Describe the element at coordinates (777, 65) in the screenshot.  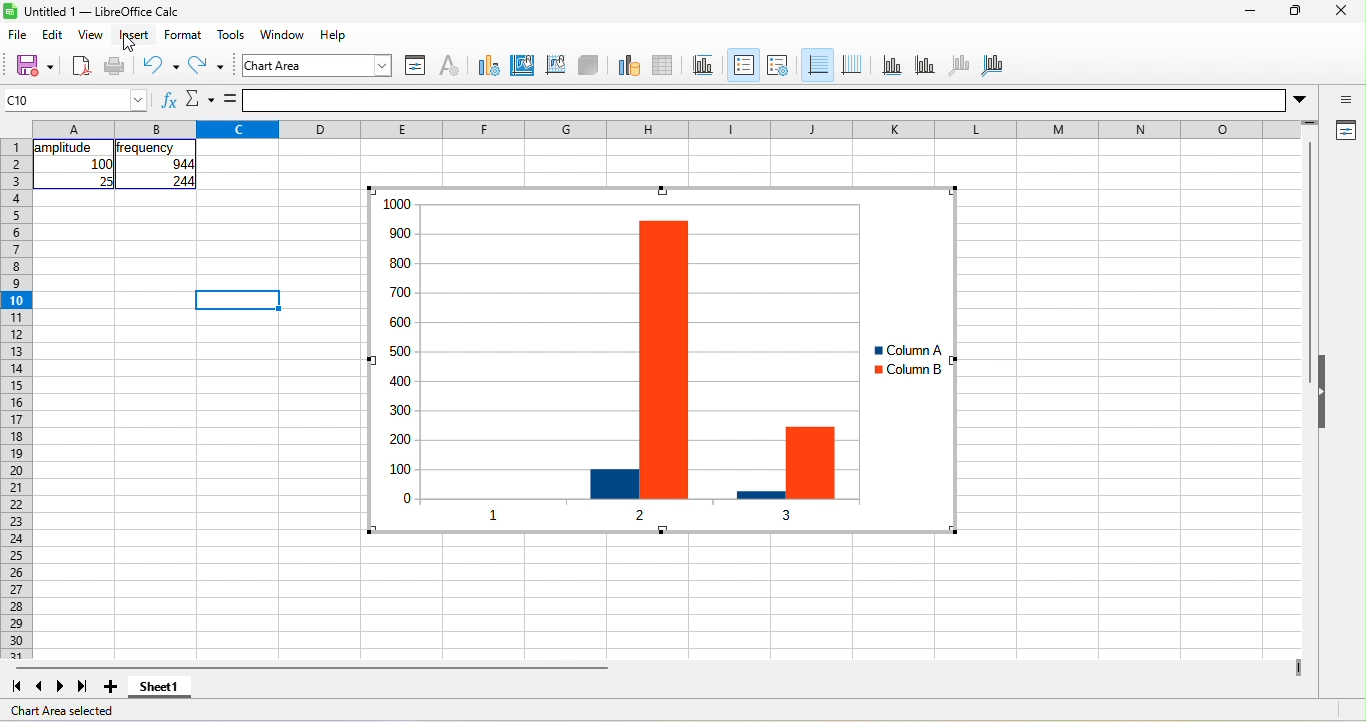
I see `legend` at that location.